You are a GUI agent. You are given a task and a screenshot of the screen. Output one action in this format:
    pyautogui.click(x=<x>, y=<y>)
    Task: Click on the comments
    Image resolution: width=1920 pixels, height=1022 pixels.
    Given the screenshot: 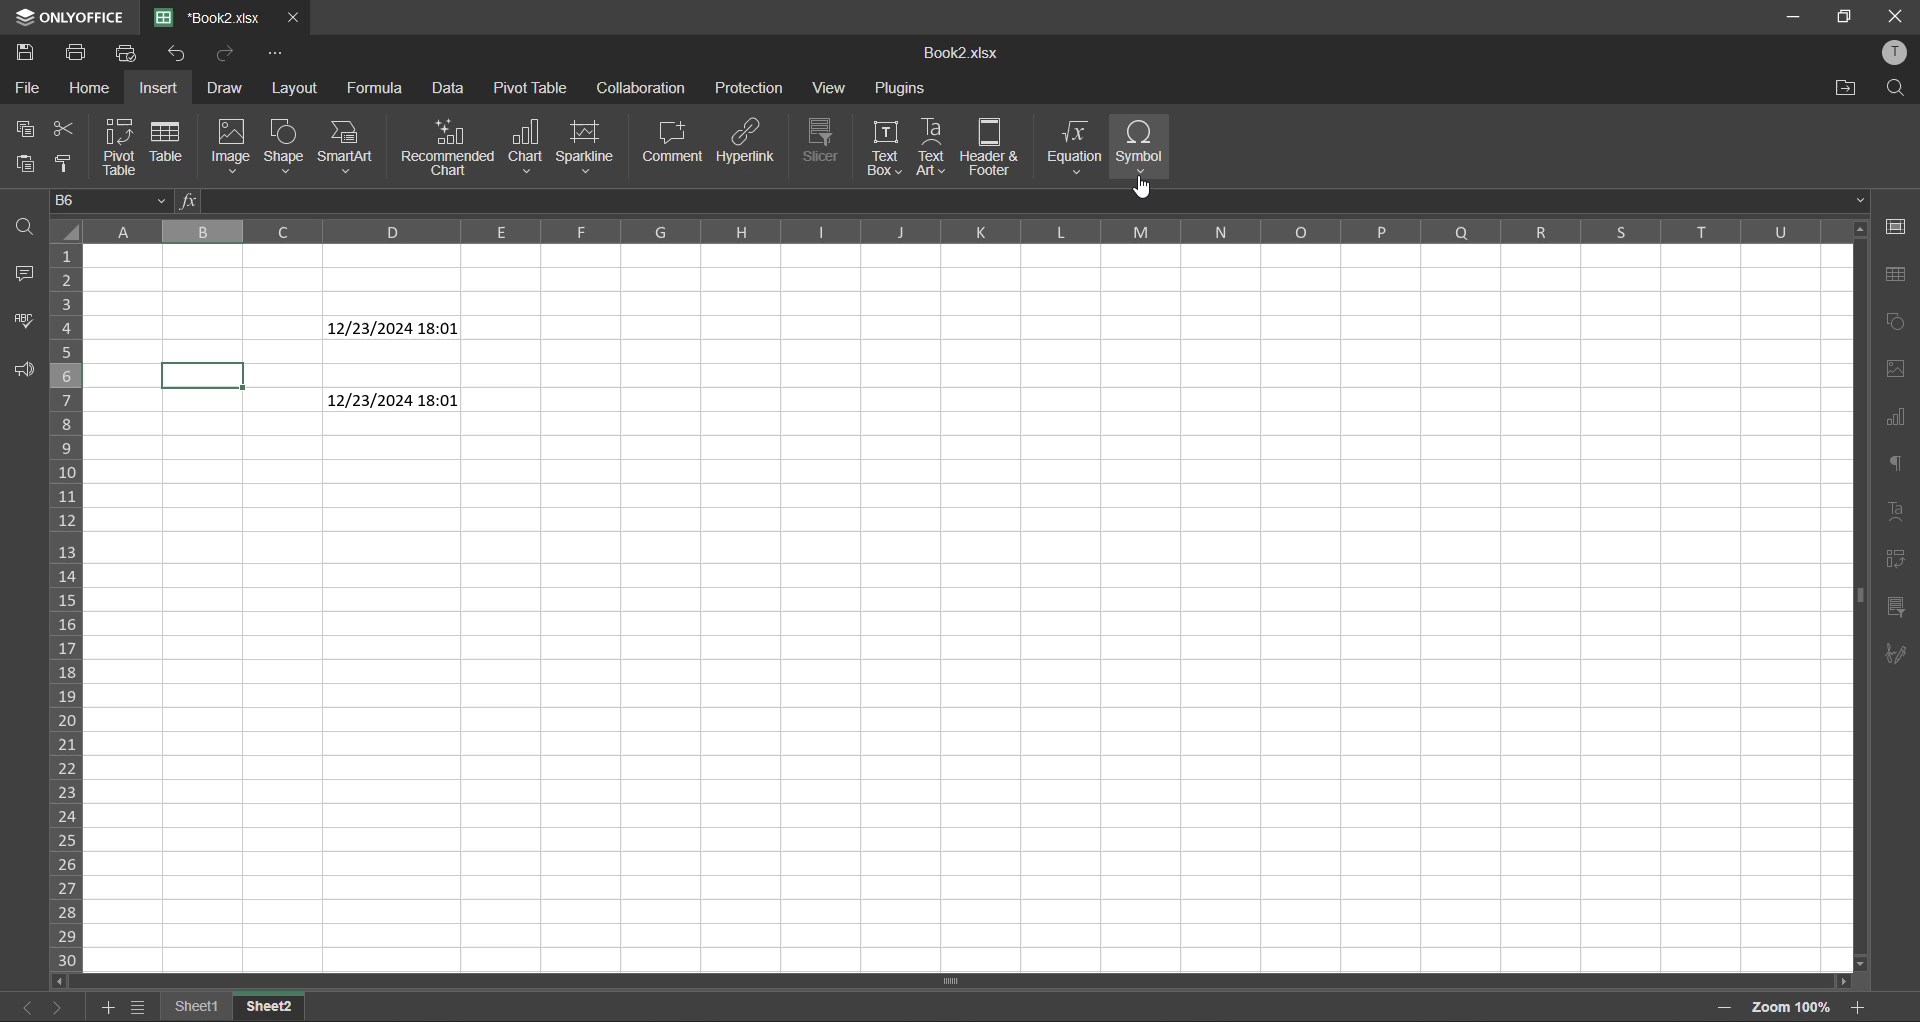 What is the action you would take?
    pyautogui.click(x=32, y=275)
    